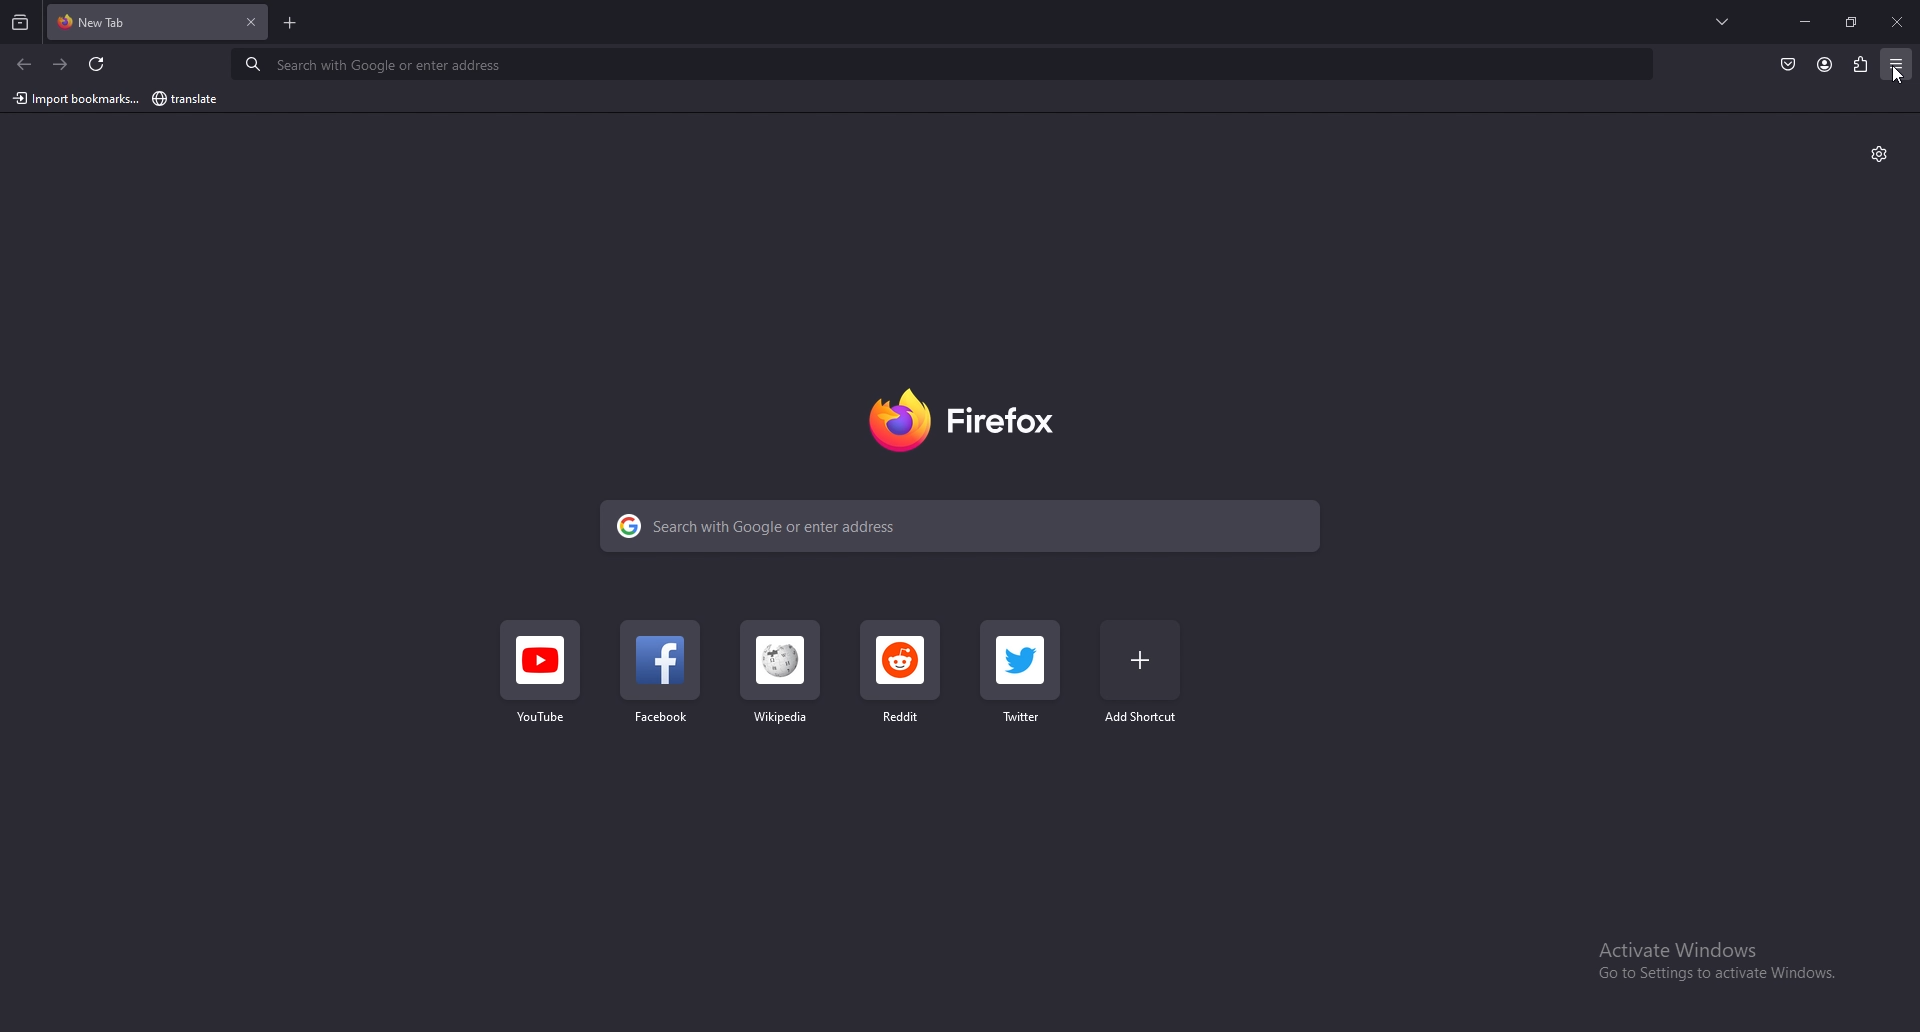 This screenshot has height=1032, width=1920. What do you see at coordinates (1879, 152) in the screenshot?
I see `customize` at bounding box center [1879, 152].